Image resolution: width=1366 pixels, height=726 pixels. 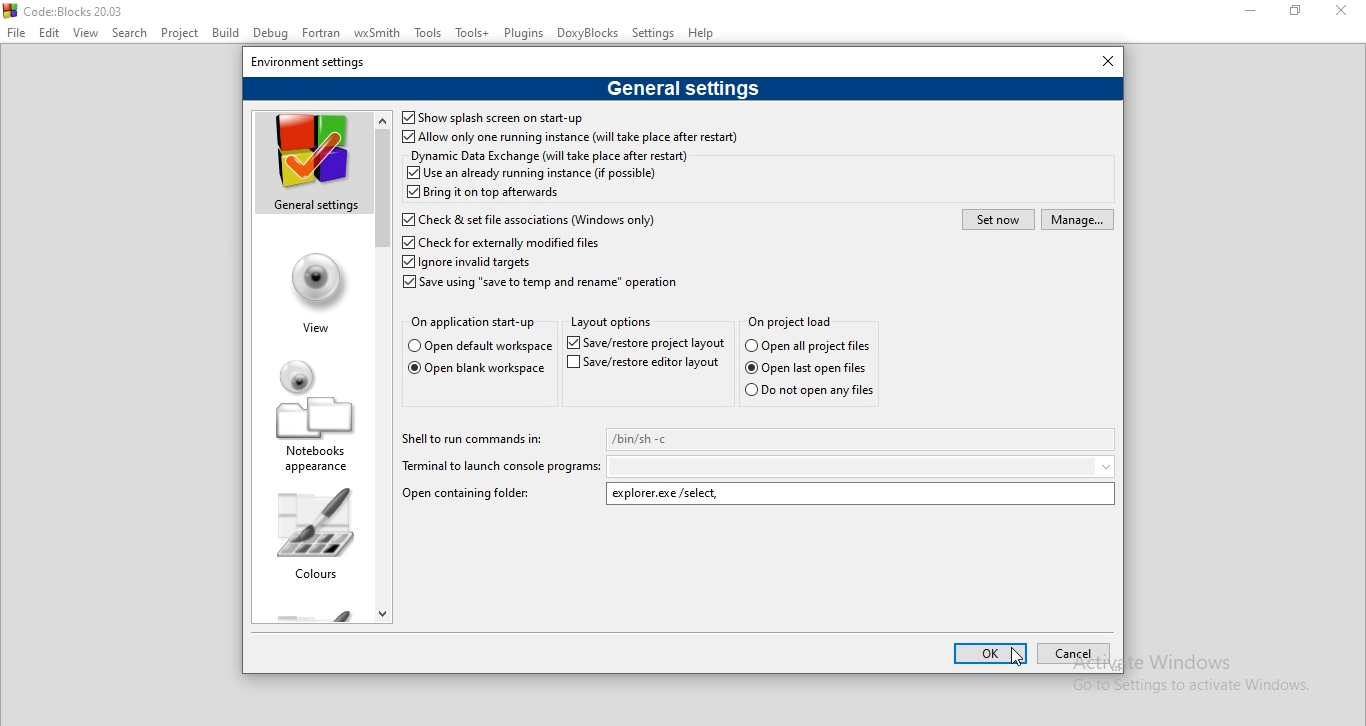 I want to click on Check for externally modified files, so click(x=501, y=242).